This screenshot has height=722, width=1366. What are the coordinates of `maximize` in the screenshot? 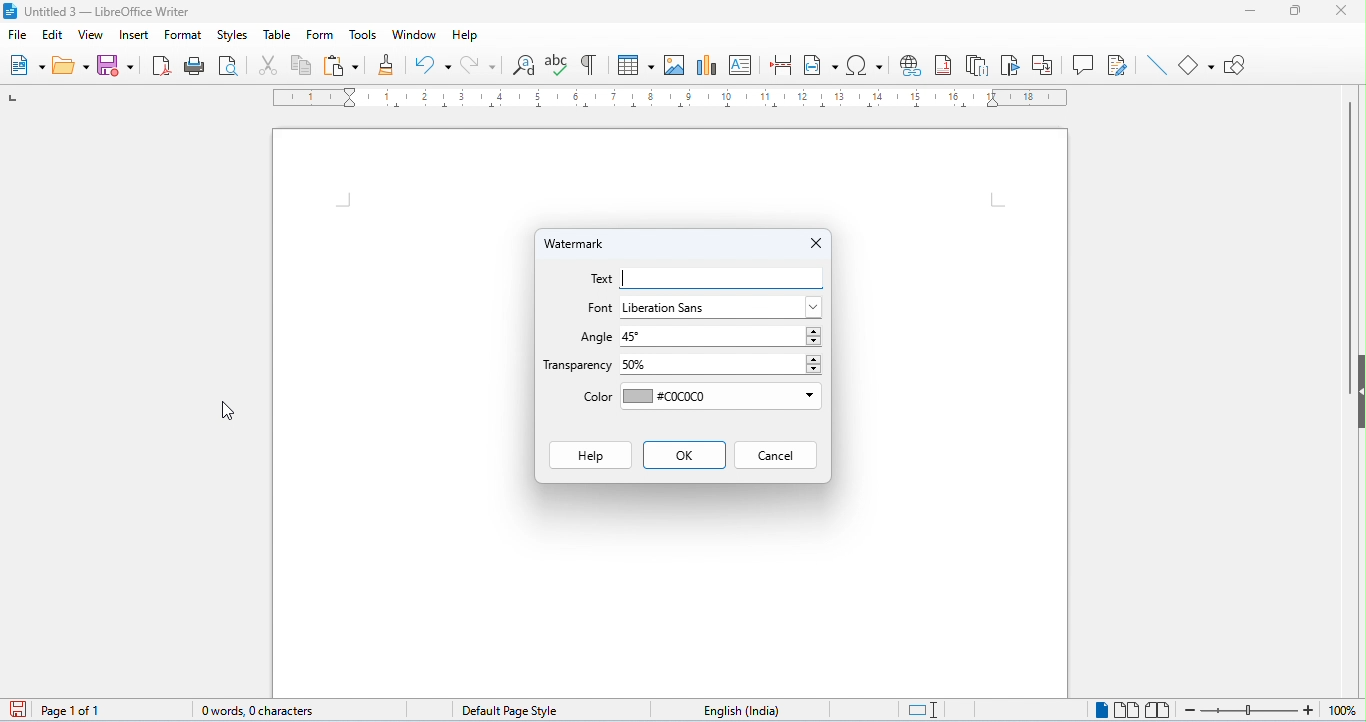 It's located at (1290, 11).